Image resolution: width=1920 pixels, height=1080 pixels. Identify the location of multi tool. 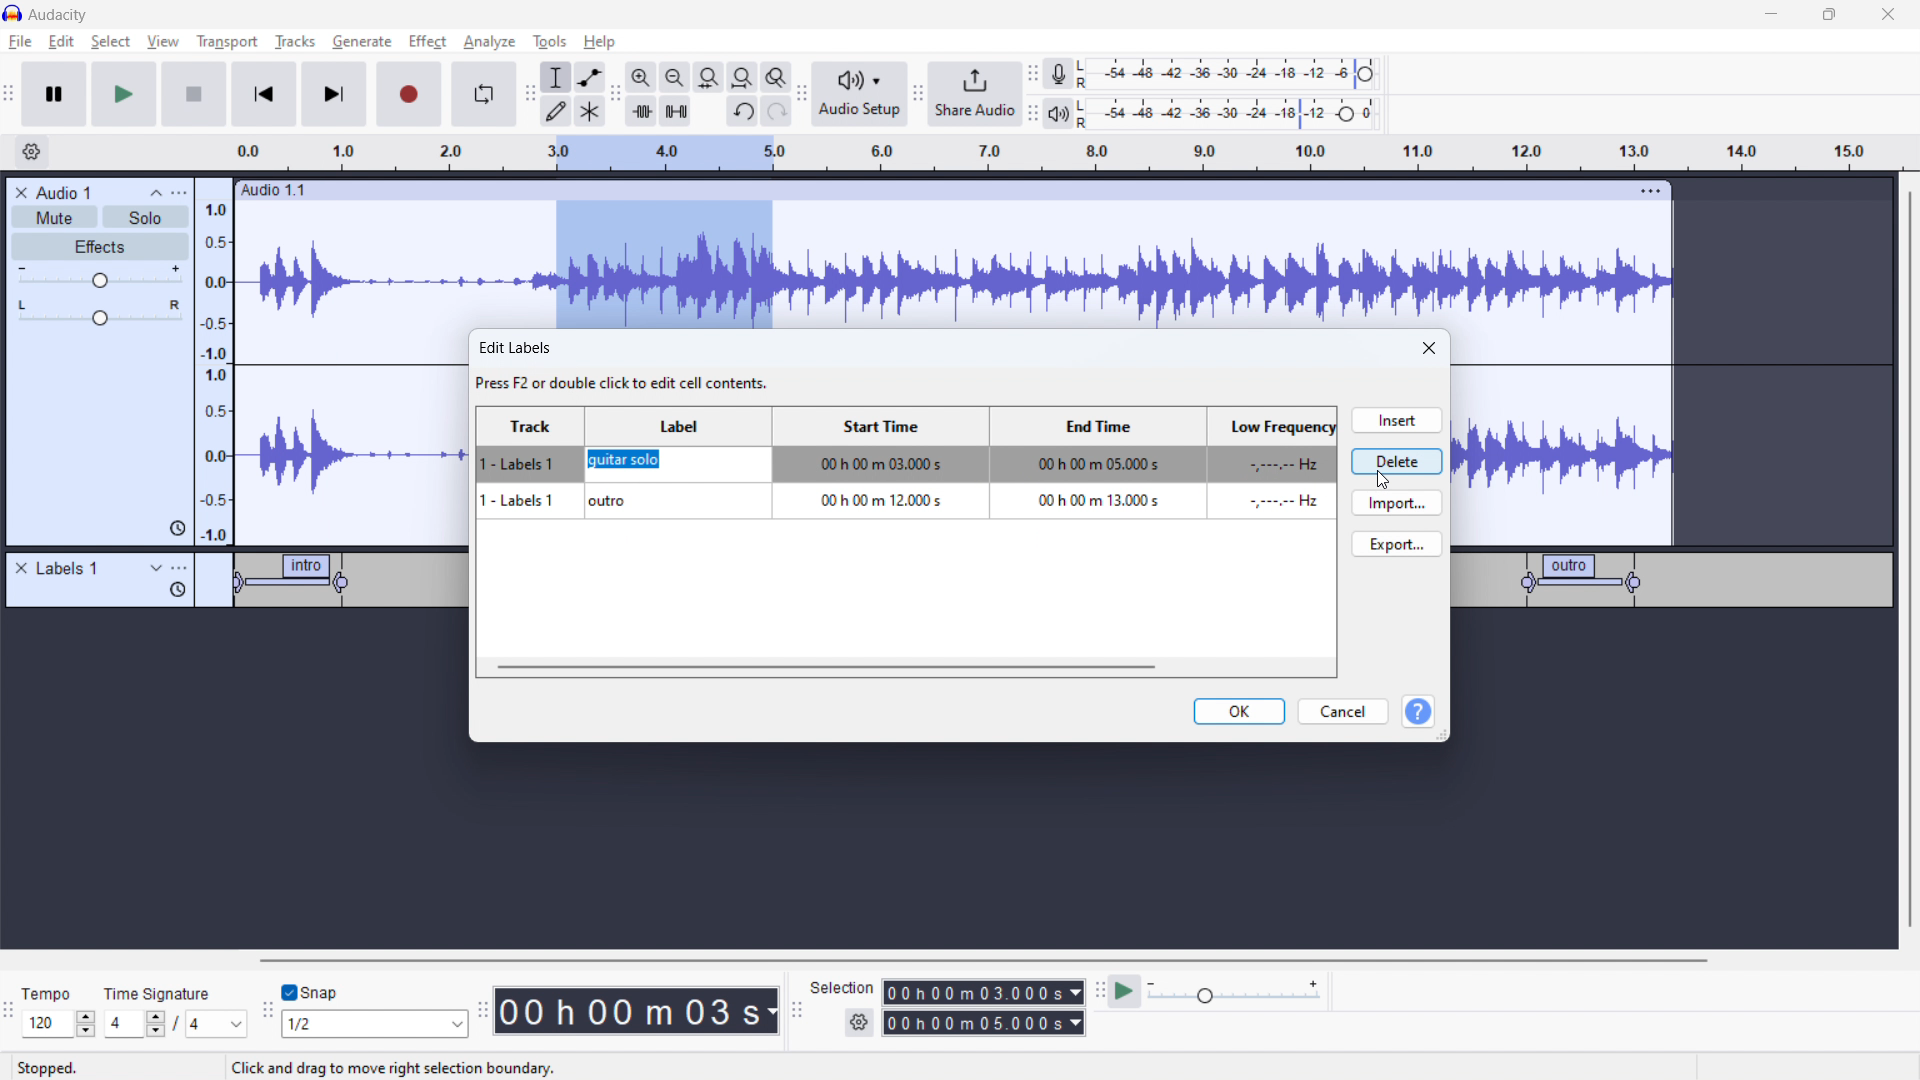
(591, 111).